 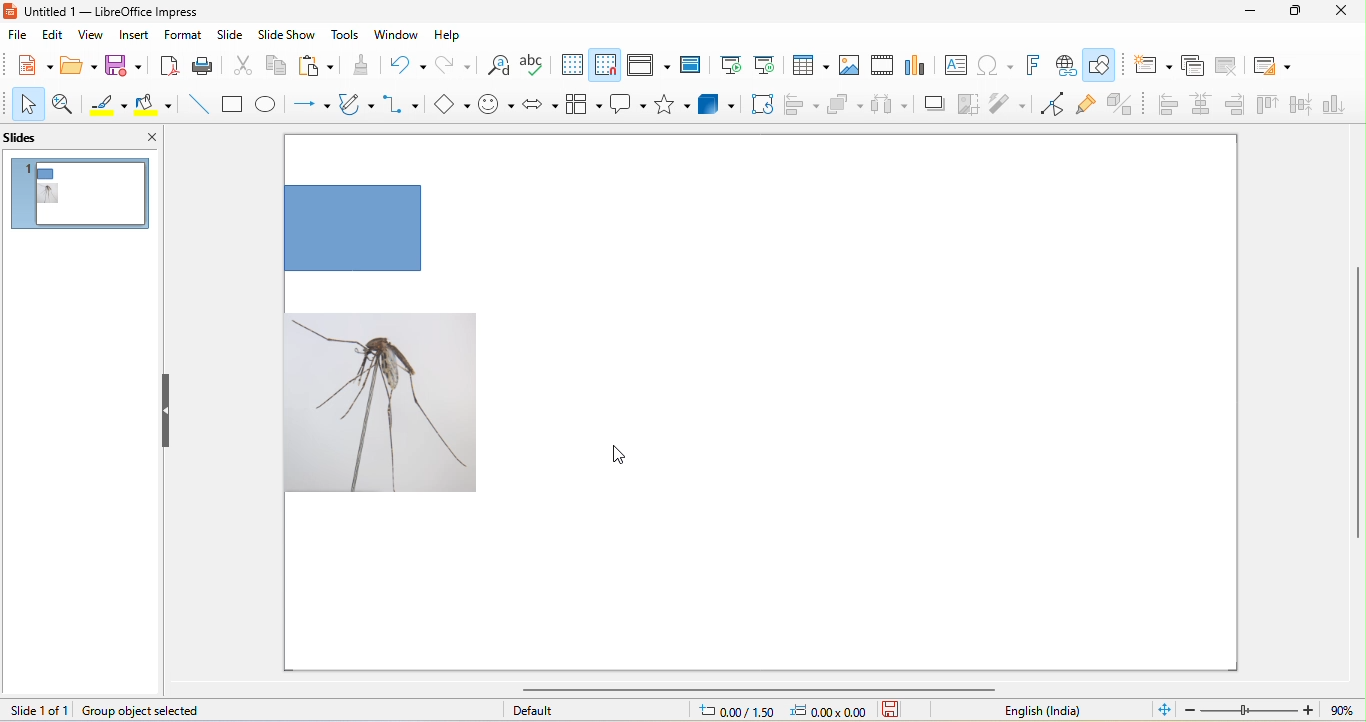 I want to click on 0.00 x0.00, so click(x=829, y=711).